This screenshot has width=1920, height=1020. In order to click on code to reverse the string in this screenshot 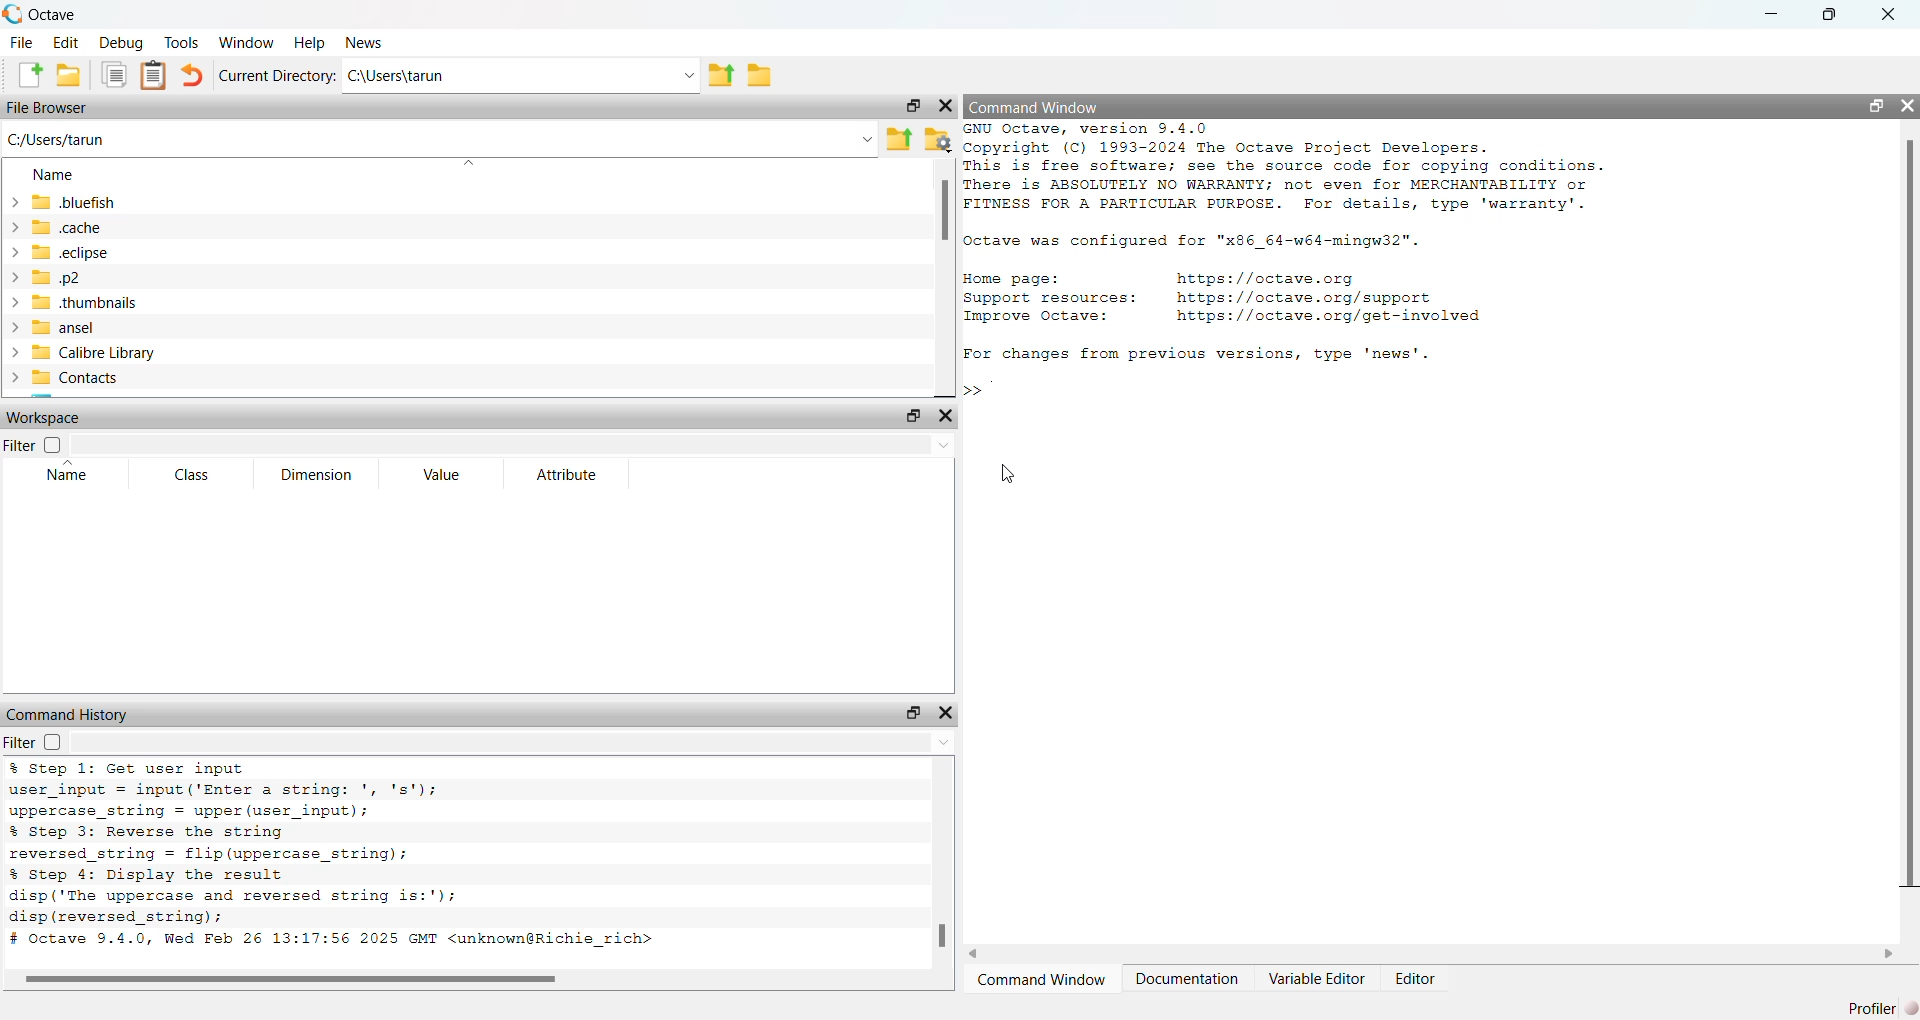, I will do `click(251, 843)`.